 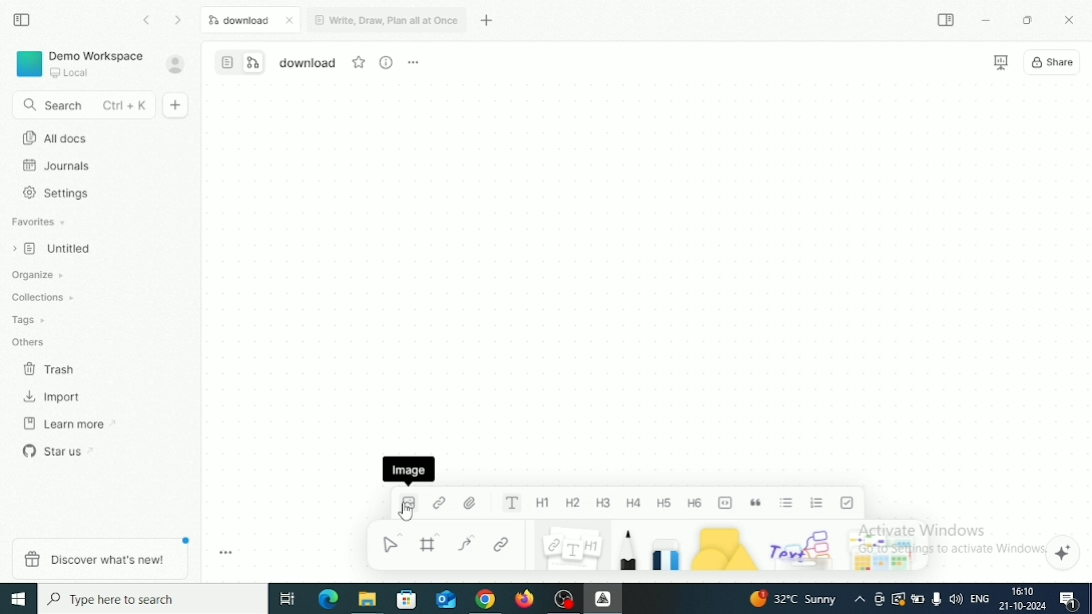 What do you see at coordinates (634, 504) in the screenshot?
I see `Heading  4` at bounding box center [634, 504].